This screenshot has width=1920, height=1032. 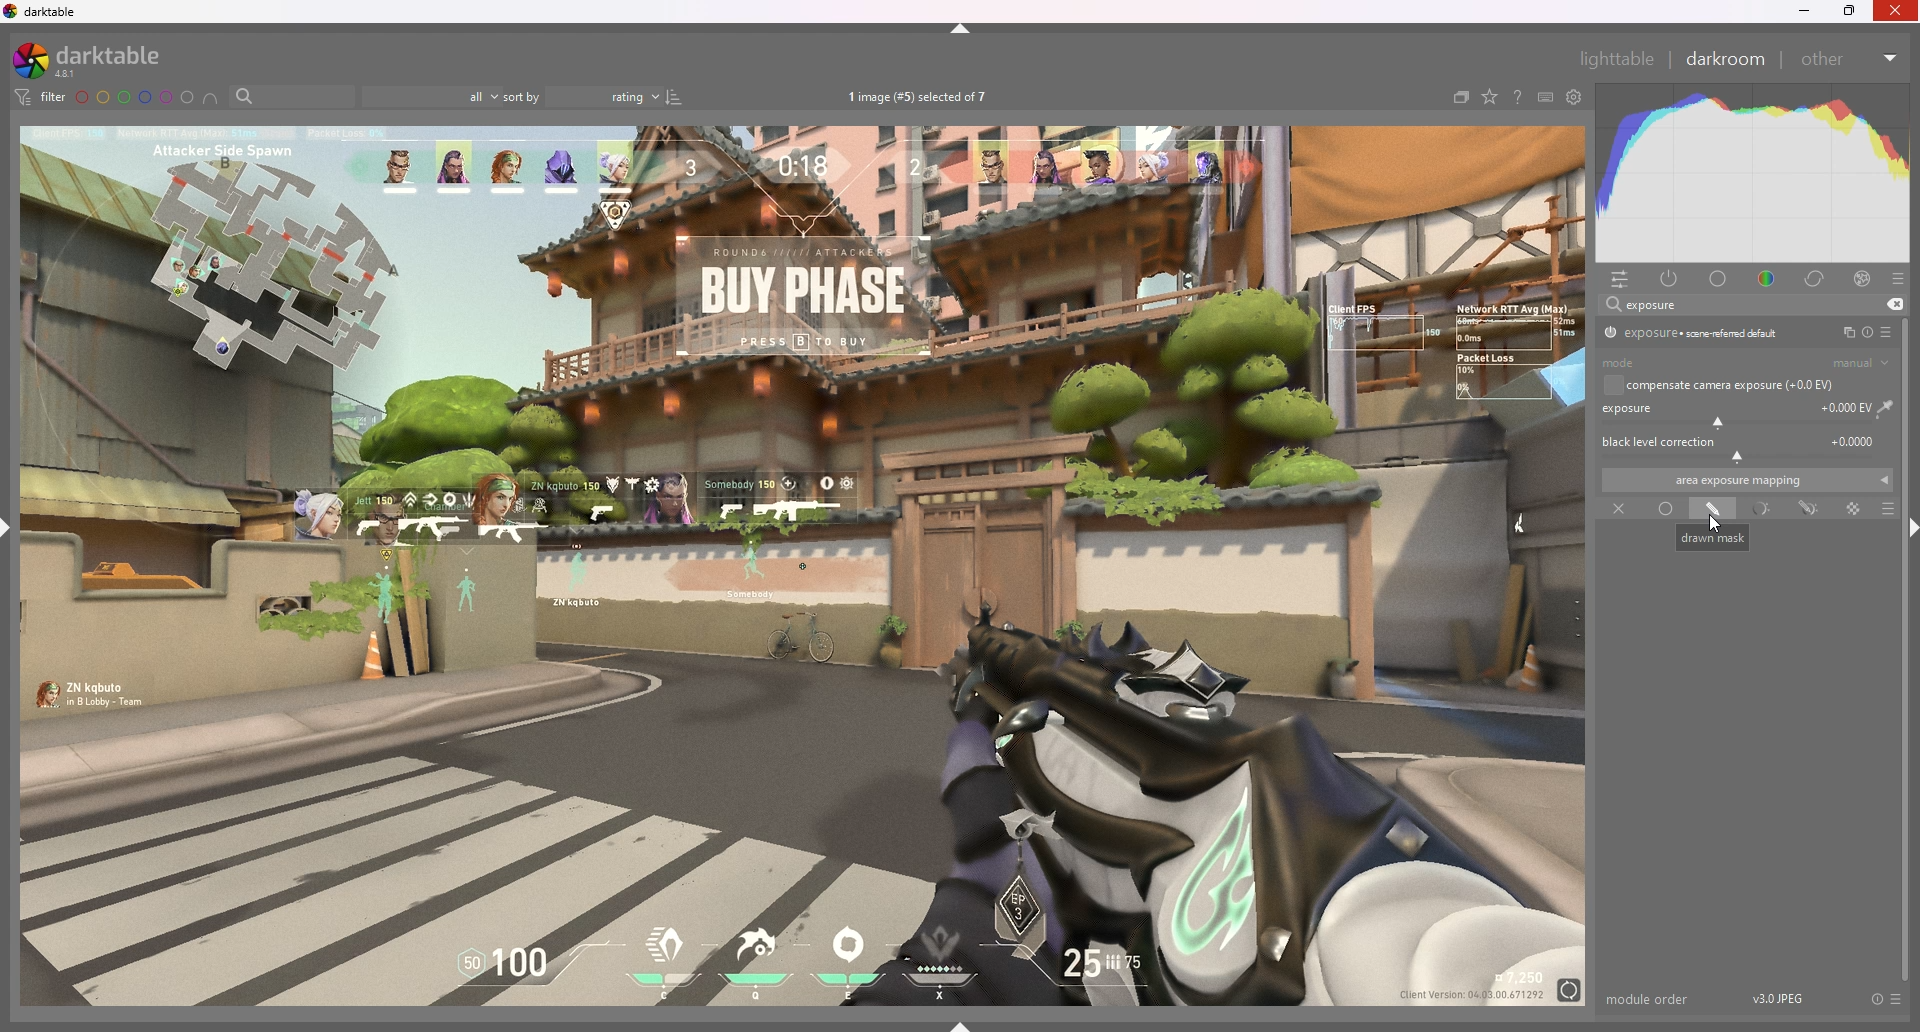 I want to click on scroll bar, so click(x=1912, y=734).